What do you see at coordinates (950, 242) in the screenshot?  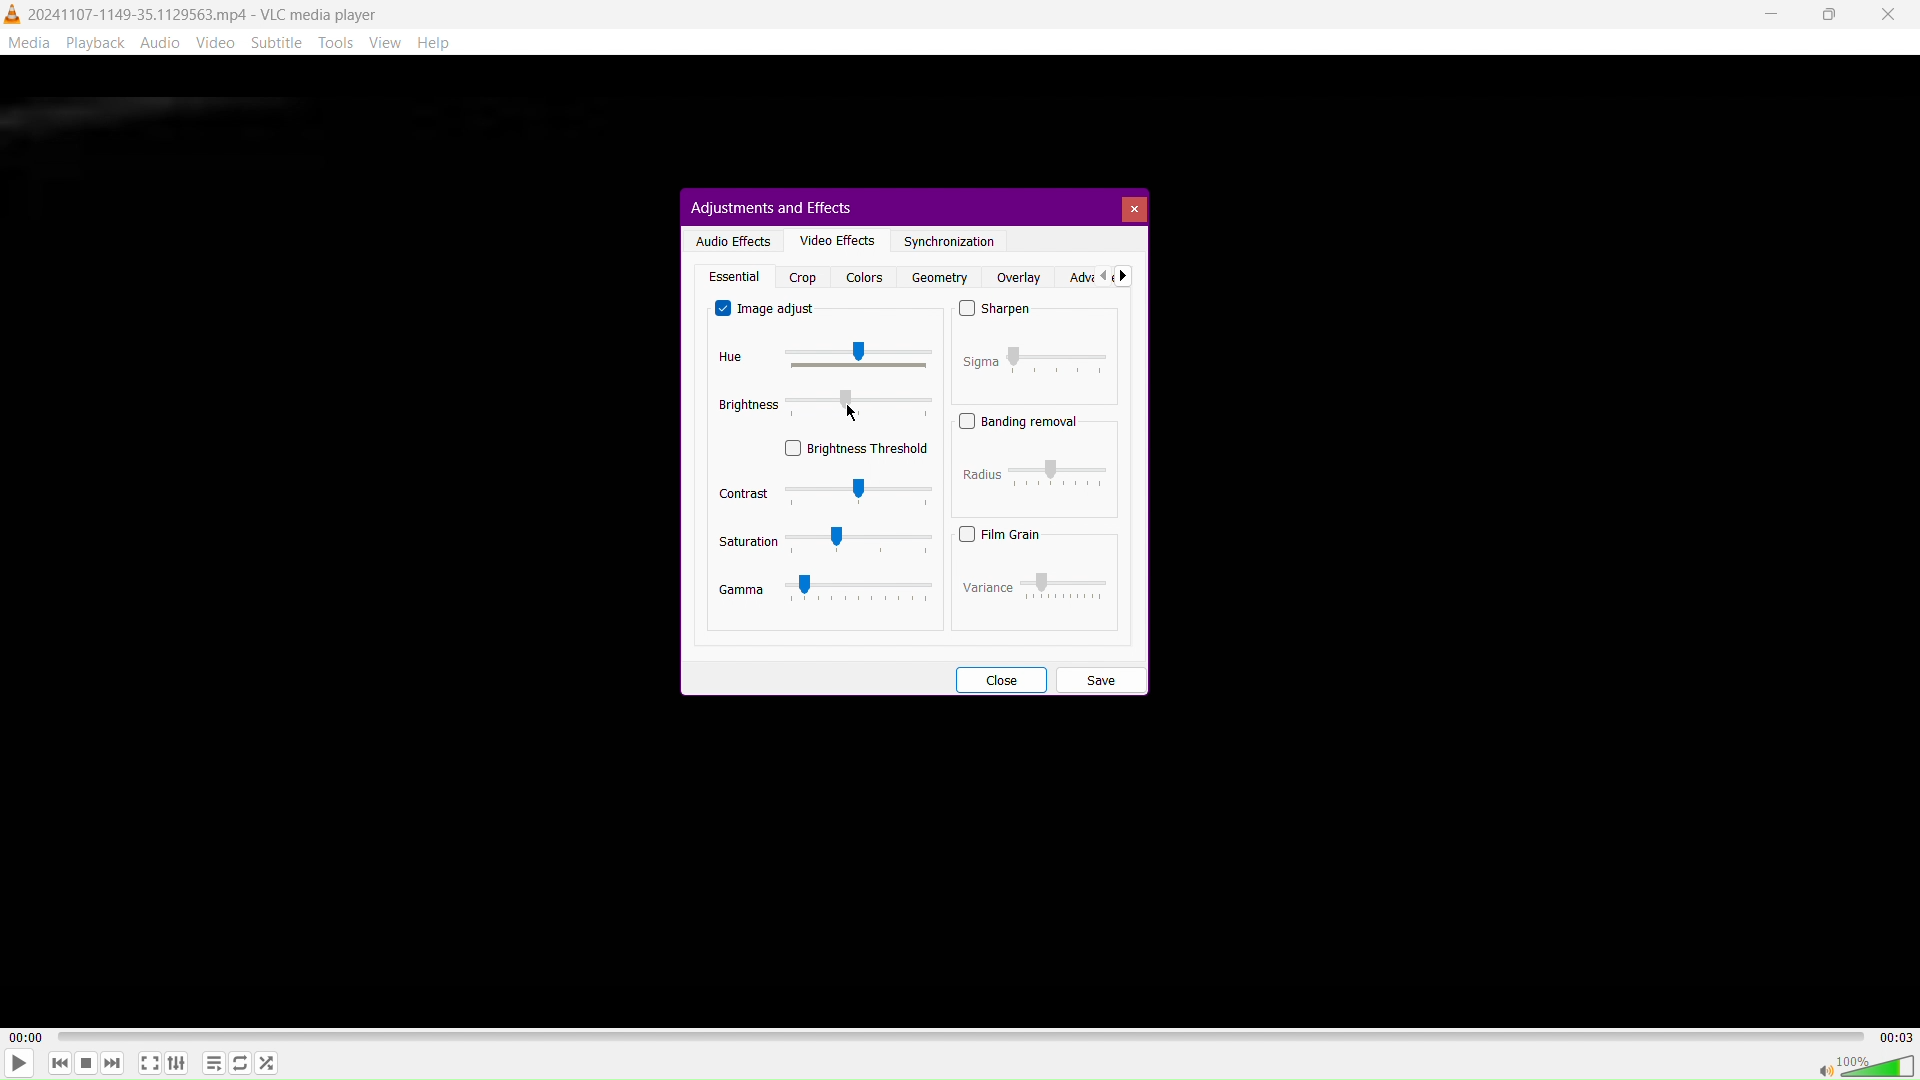 I see `Synchronization` at bounding box center [950, 242].